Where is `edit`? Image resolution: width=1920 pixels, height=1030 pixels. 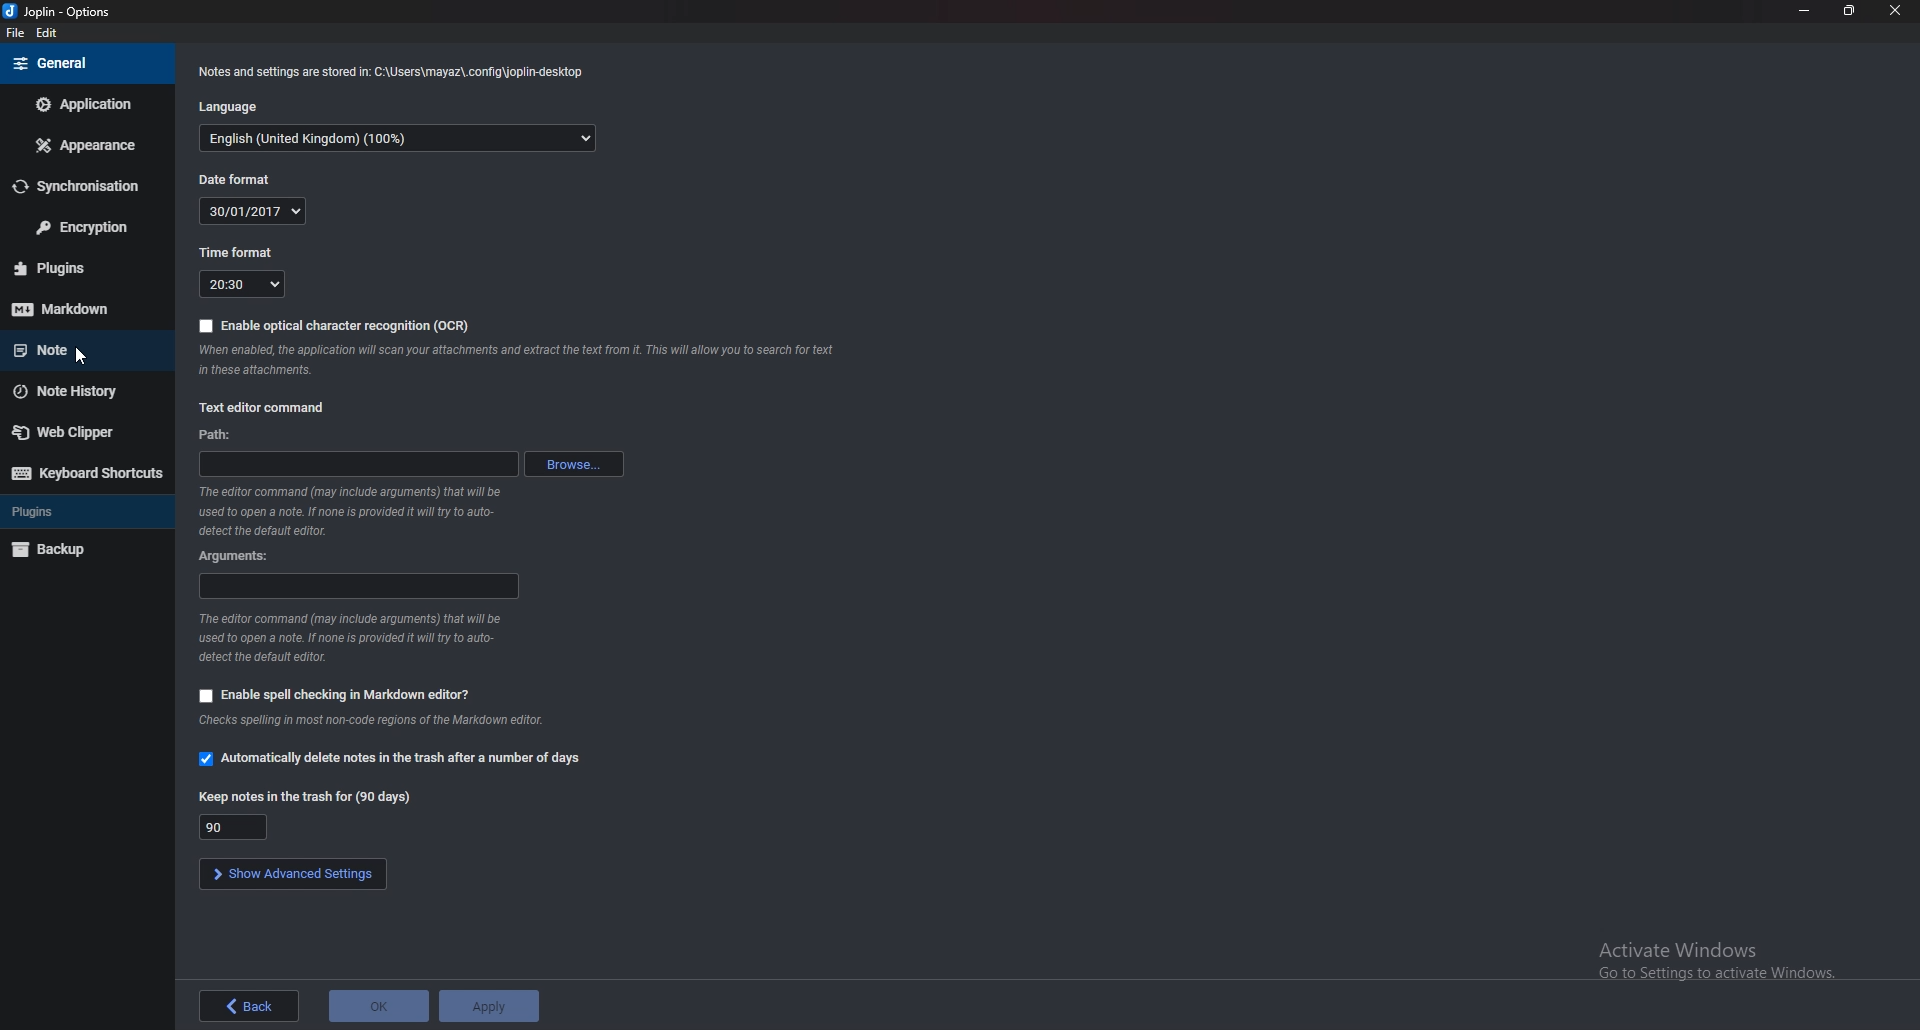
edit is located at coordinates (56, 32).